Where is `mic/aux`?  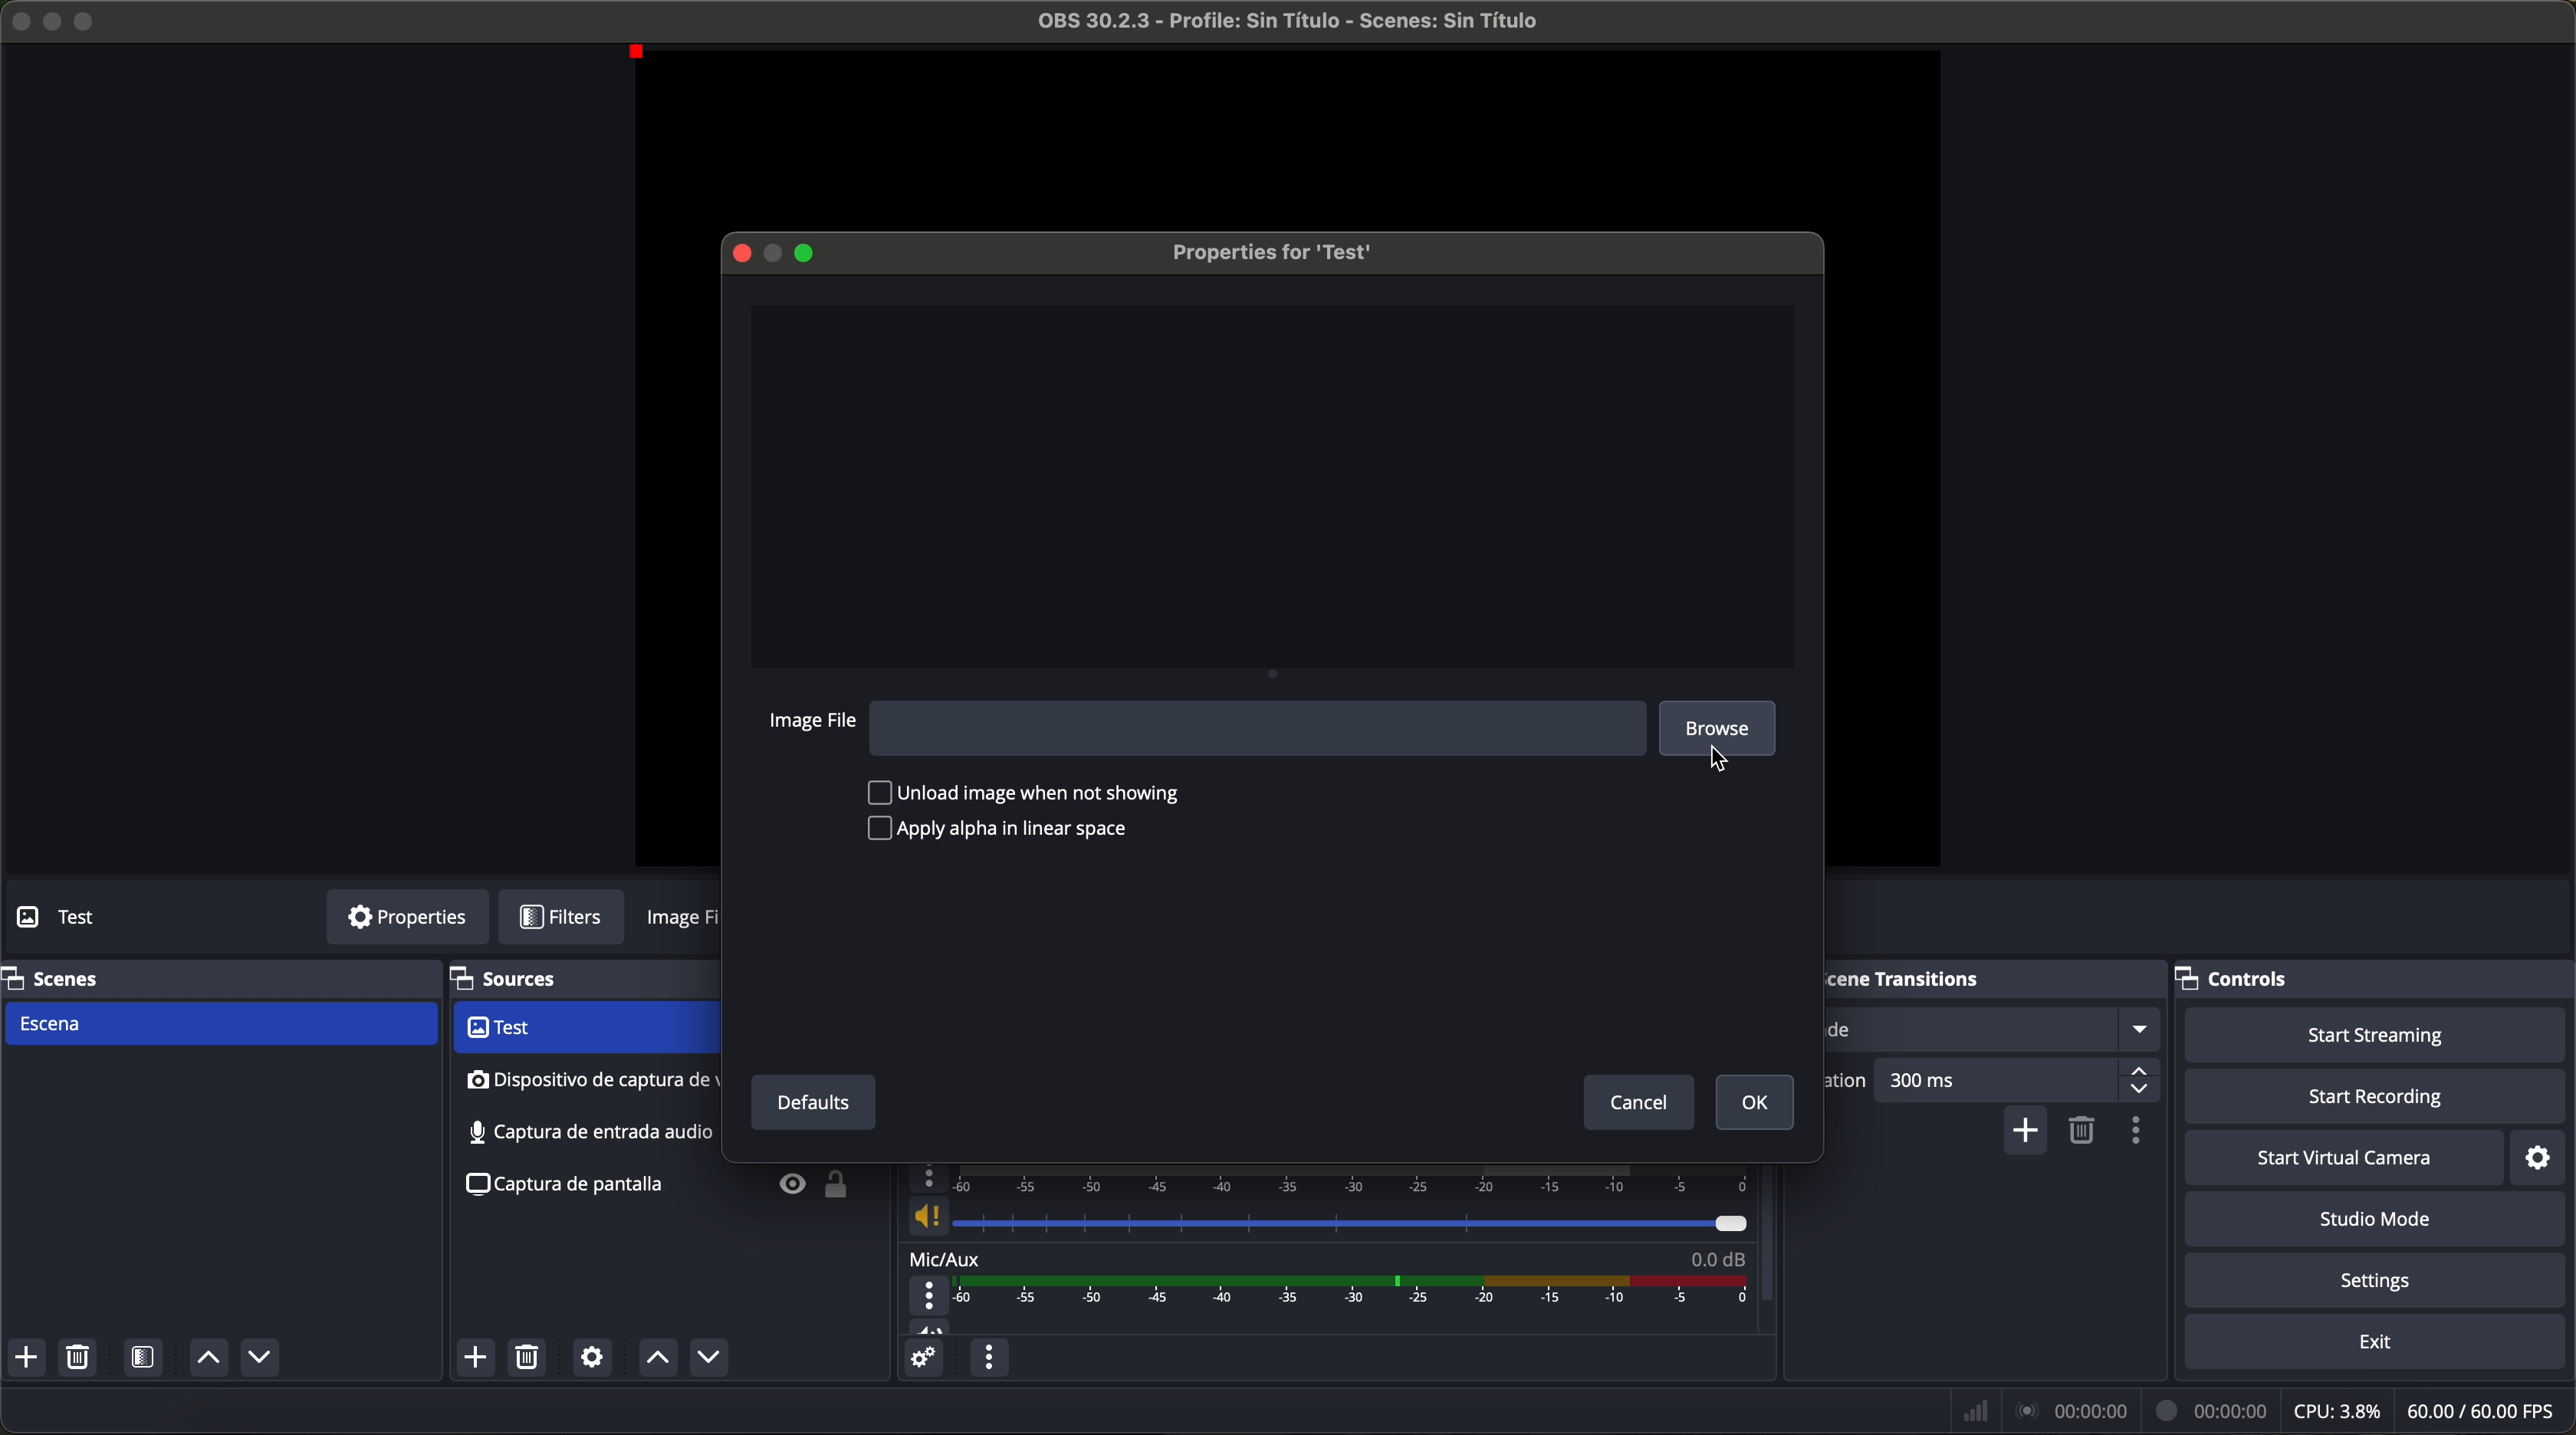
mic/aux is located at coordinates (946, 1257).